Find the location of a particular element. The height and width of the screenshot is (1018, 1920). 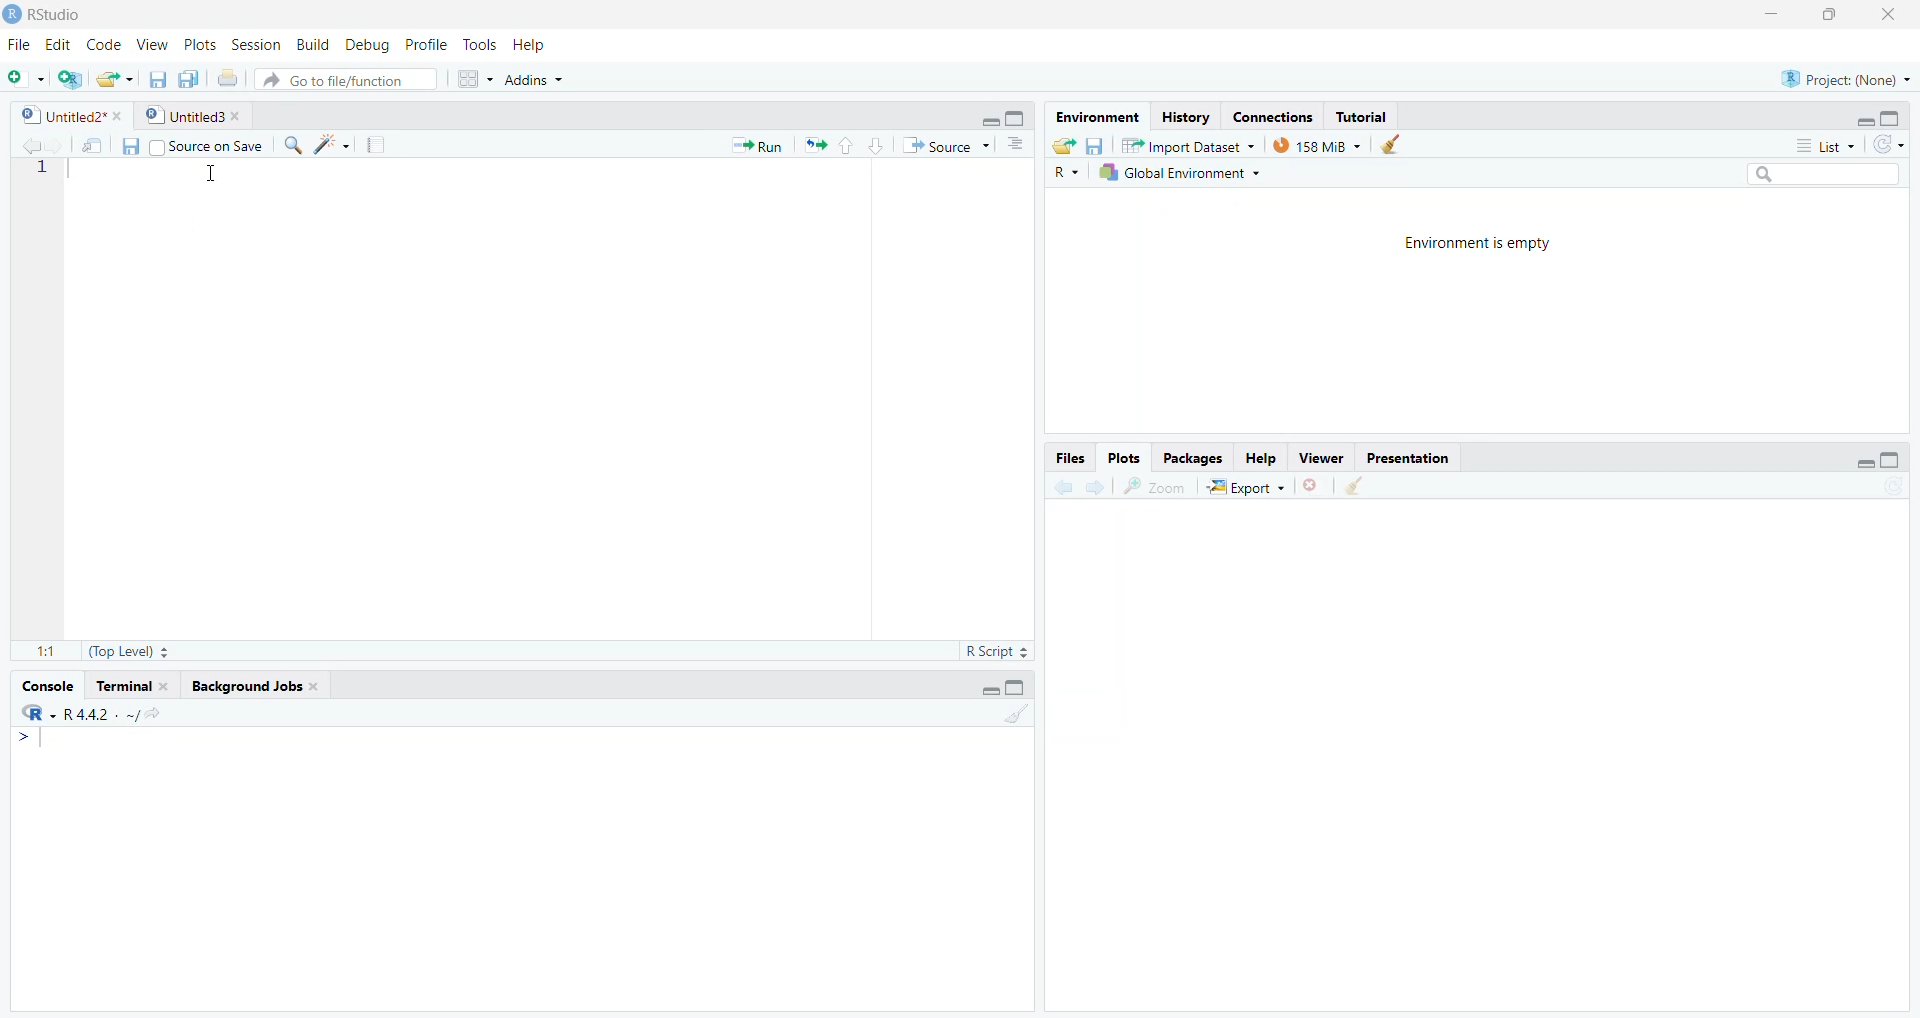

Debug is located at coordinates (367, 42).